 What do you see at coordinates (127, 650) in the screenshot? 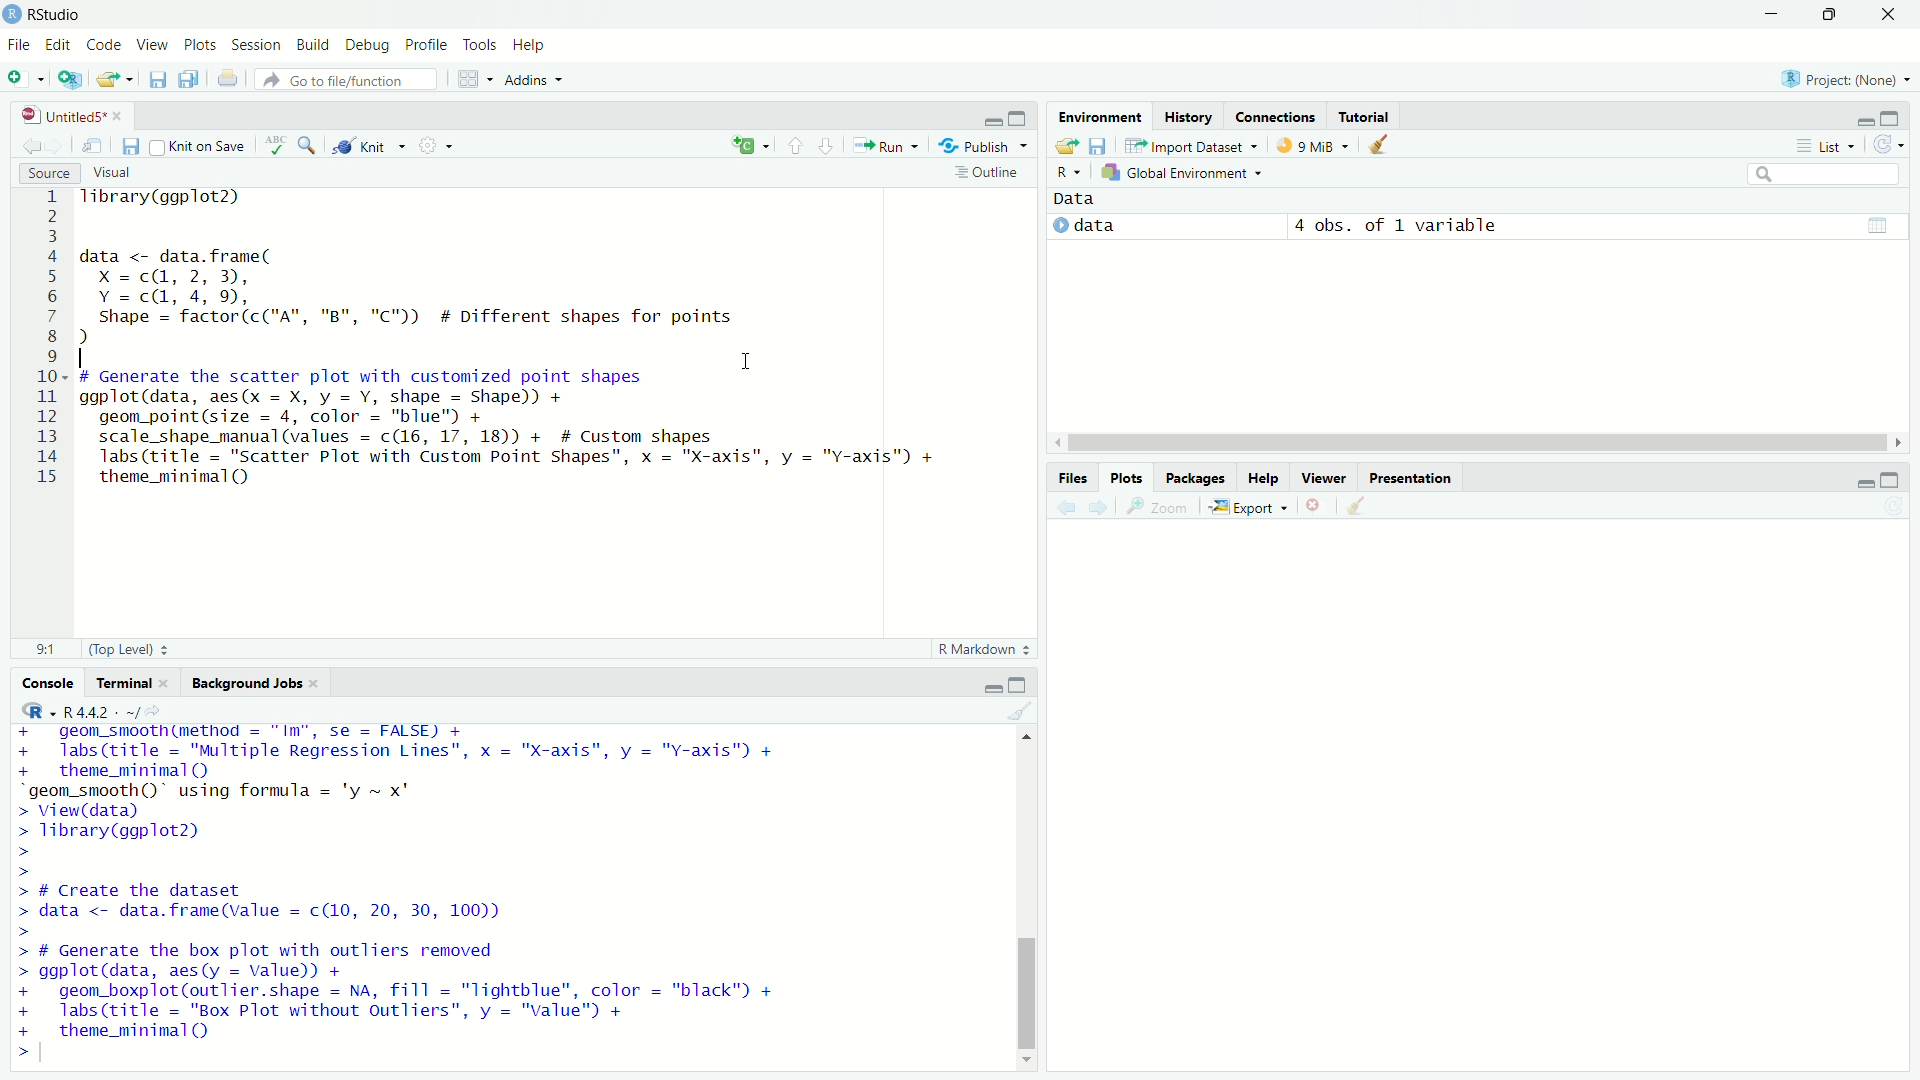
I see `(Top Level)` at bounding box center [127, 650].